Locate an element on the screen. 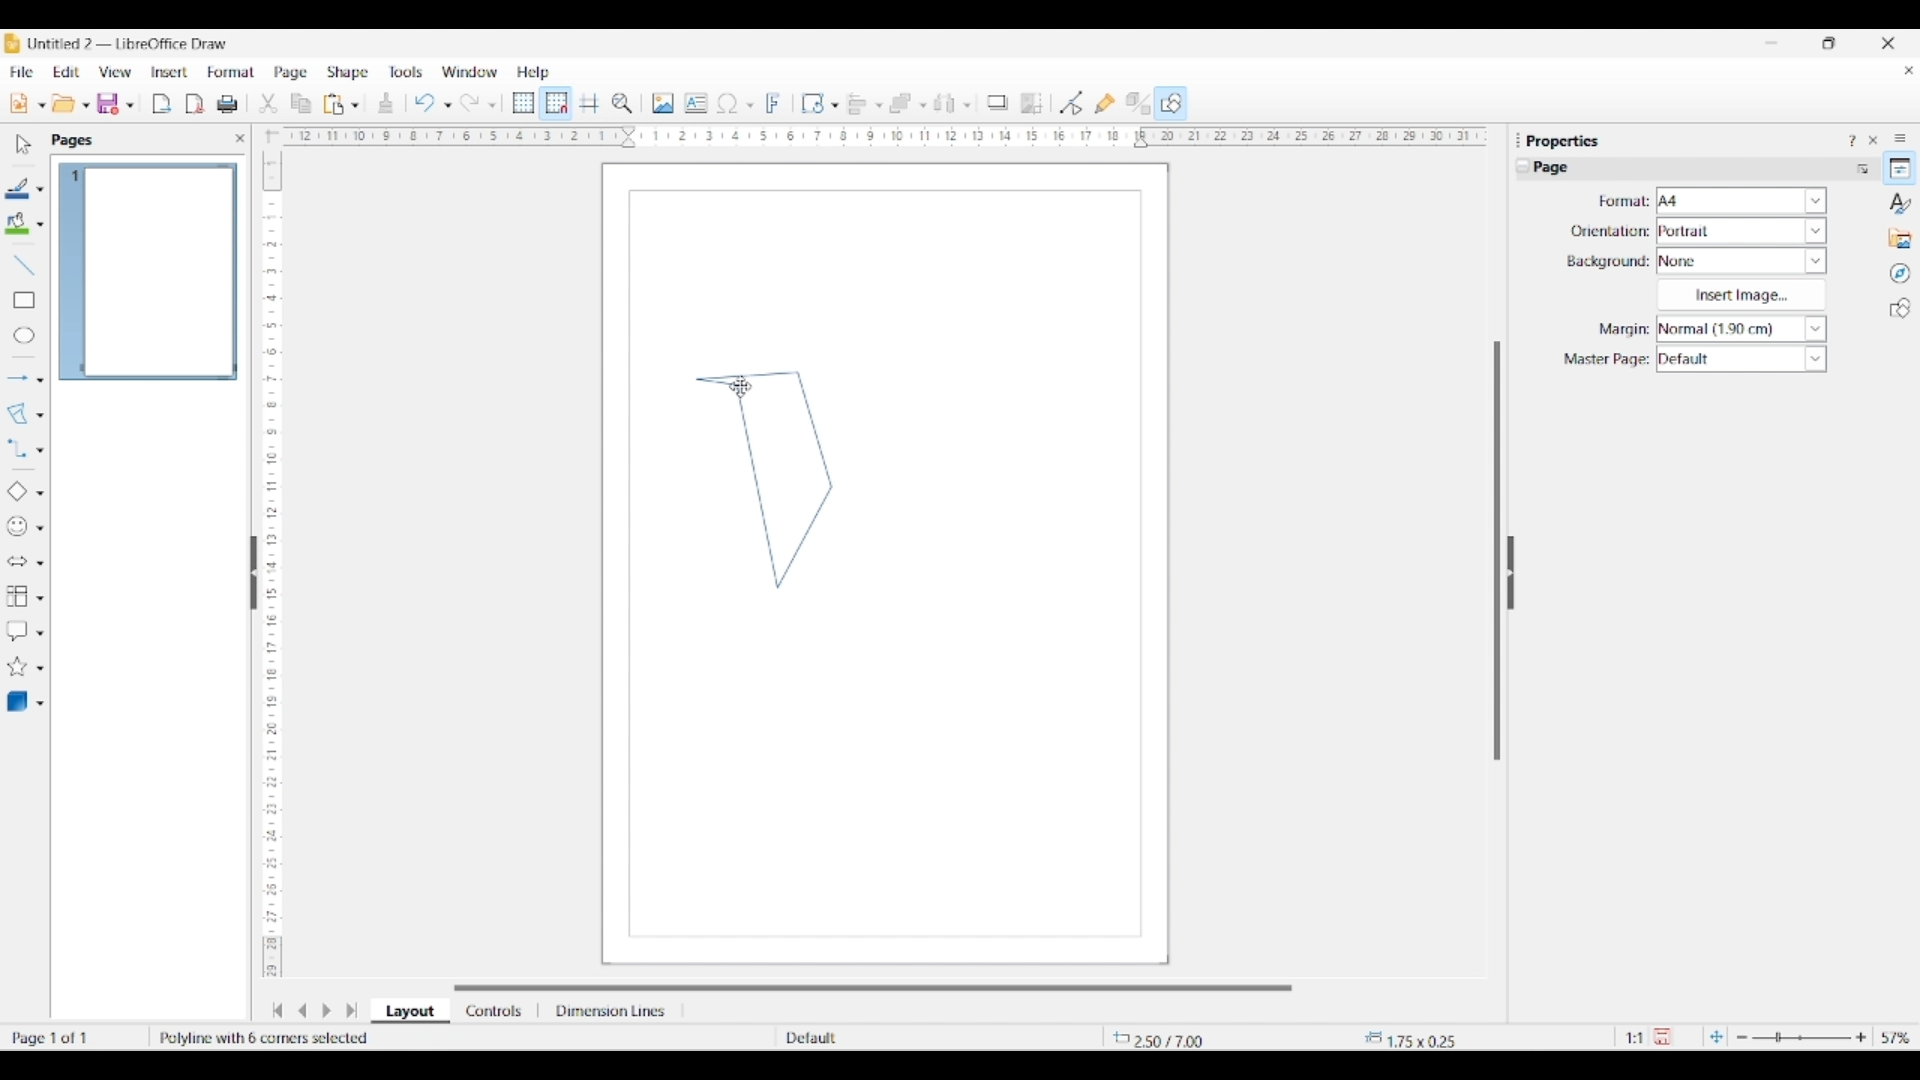 This screenshot has height=1080, width=1920. Minimize is located at coordinates (1772, 43).